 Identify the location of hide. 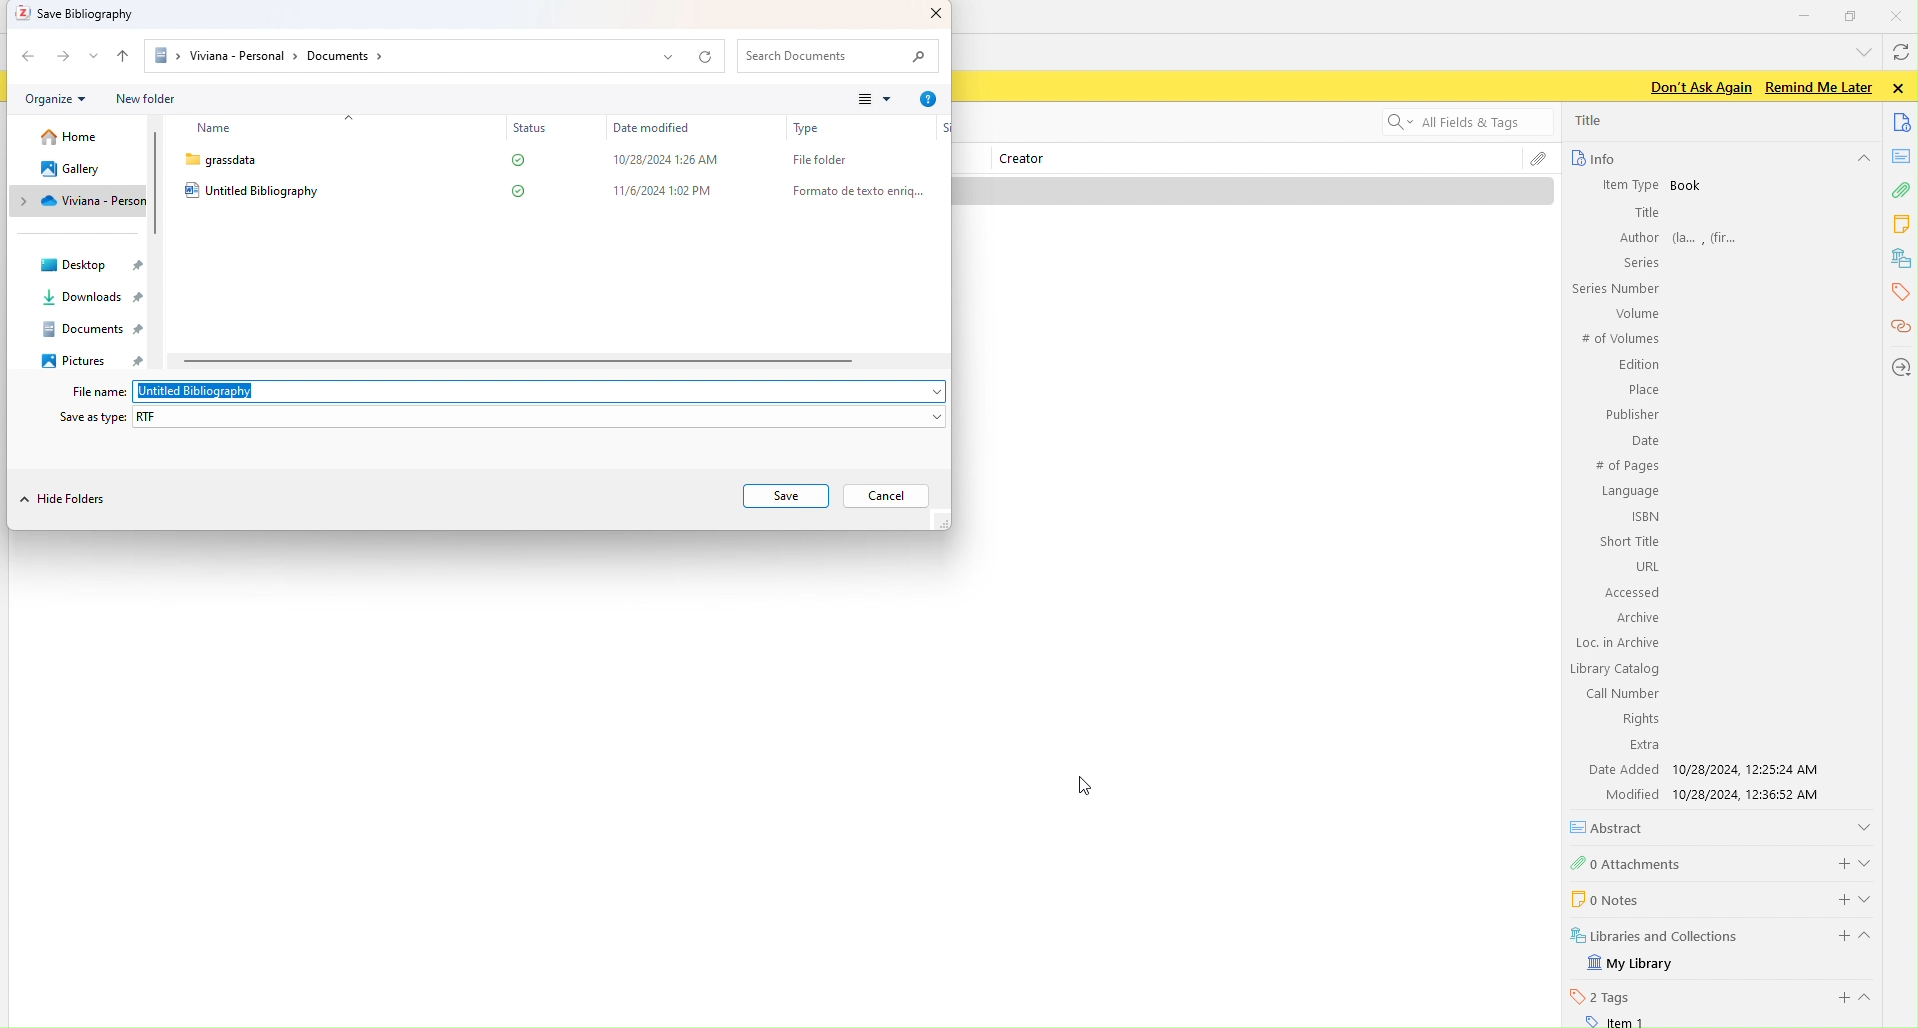
(1874, 939).